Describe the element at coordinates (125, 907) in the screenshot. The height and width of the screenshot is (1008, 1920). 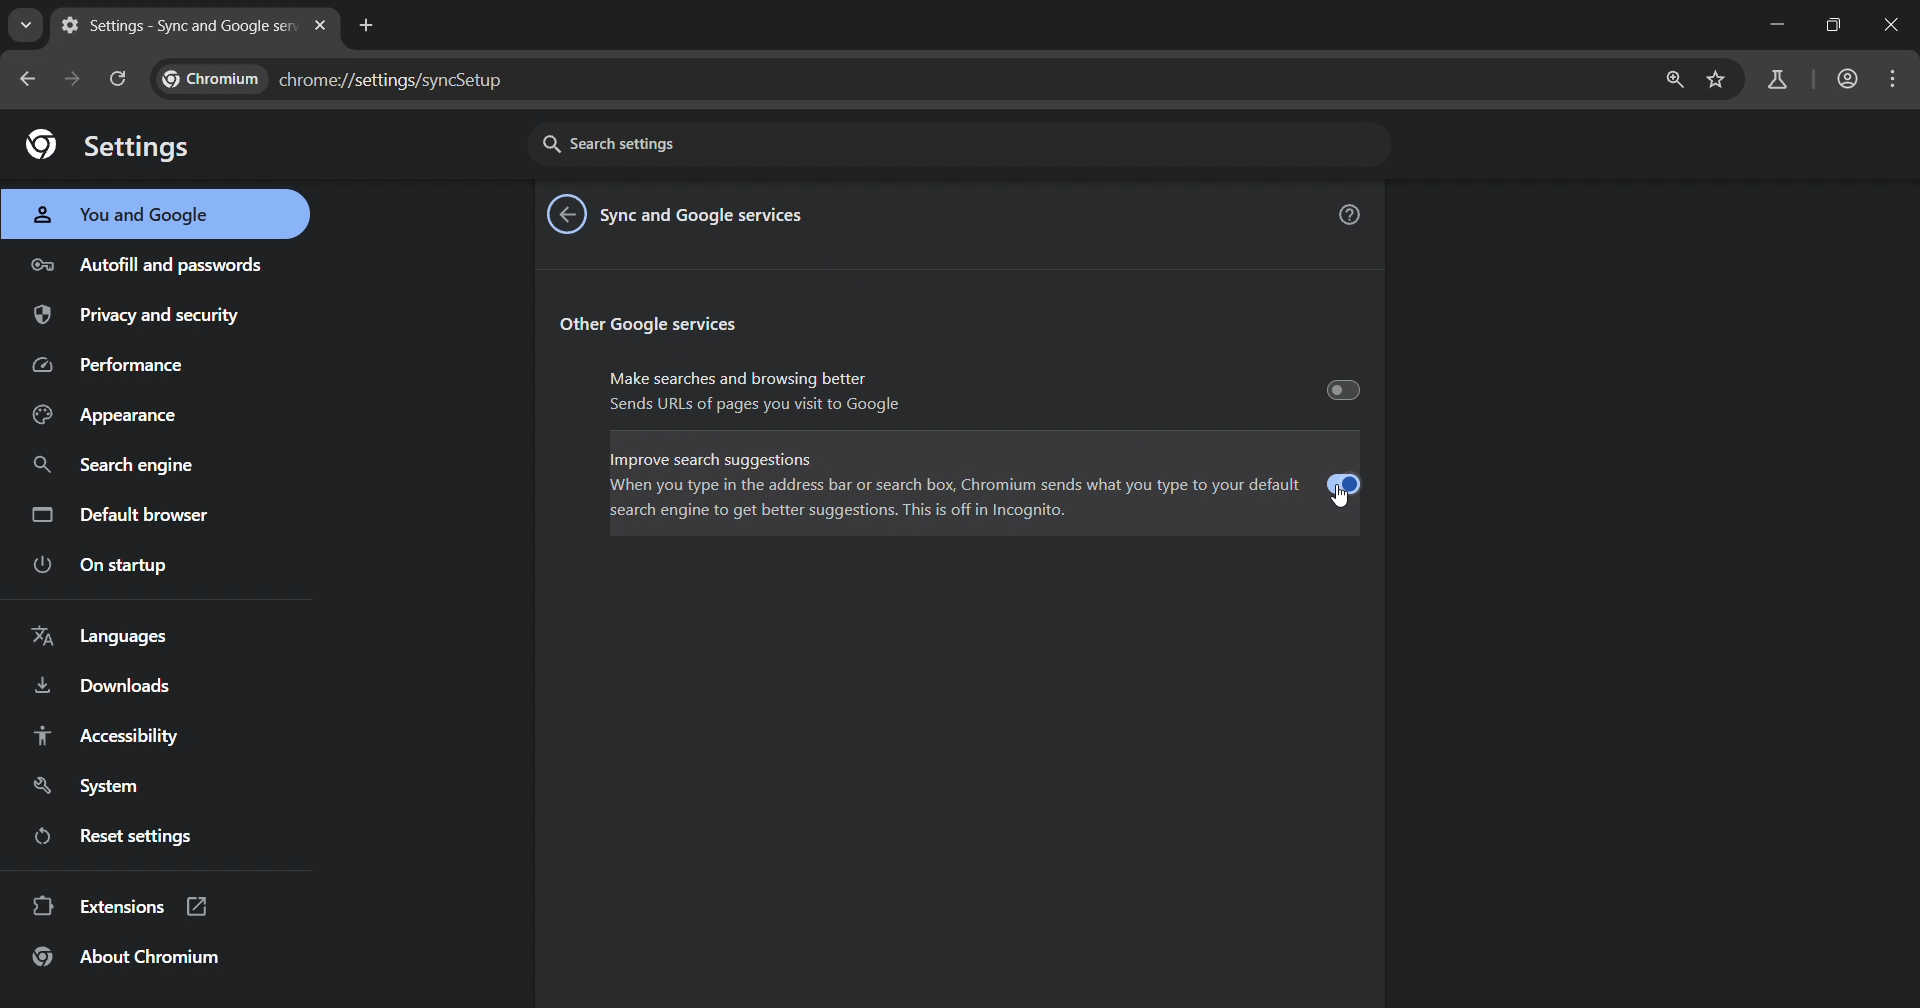
I see `extension` at that location.